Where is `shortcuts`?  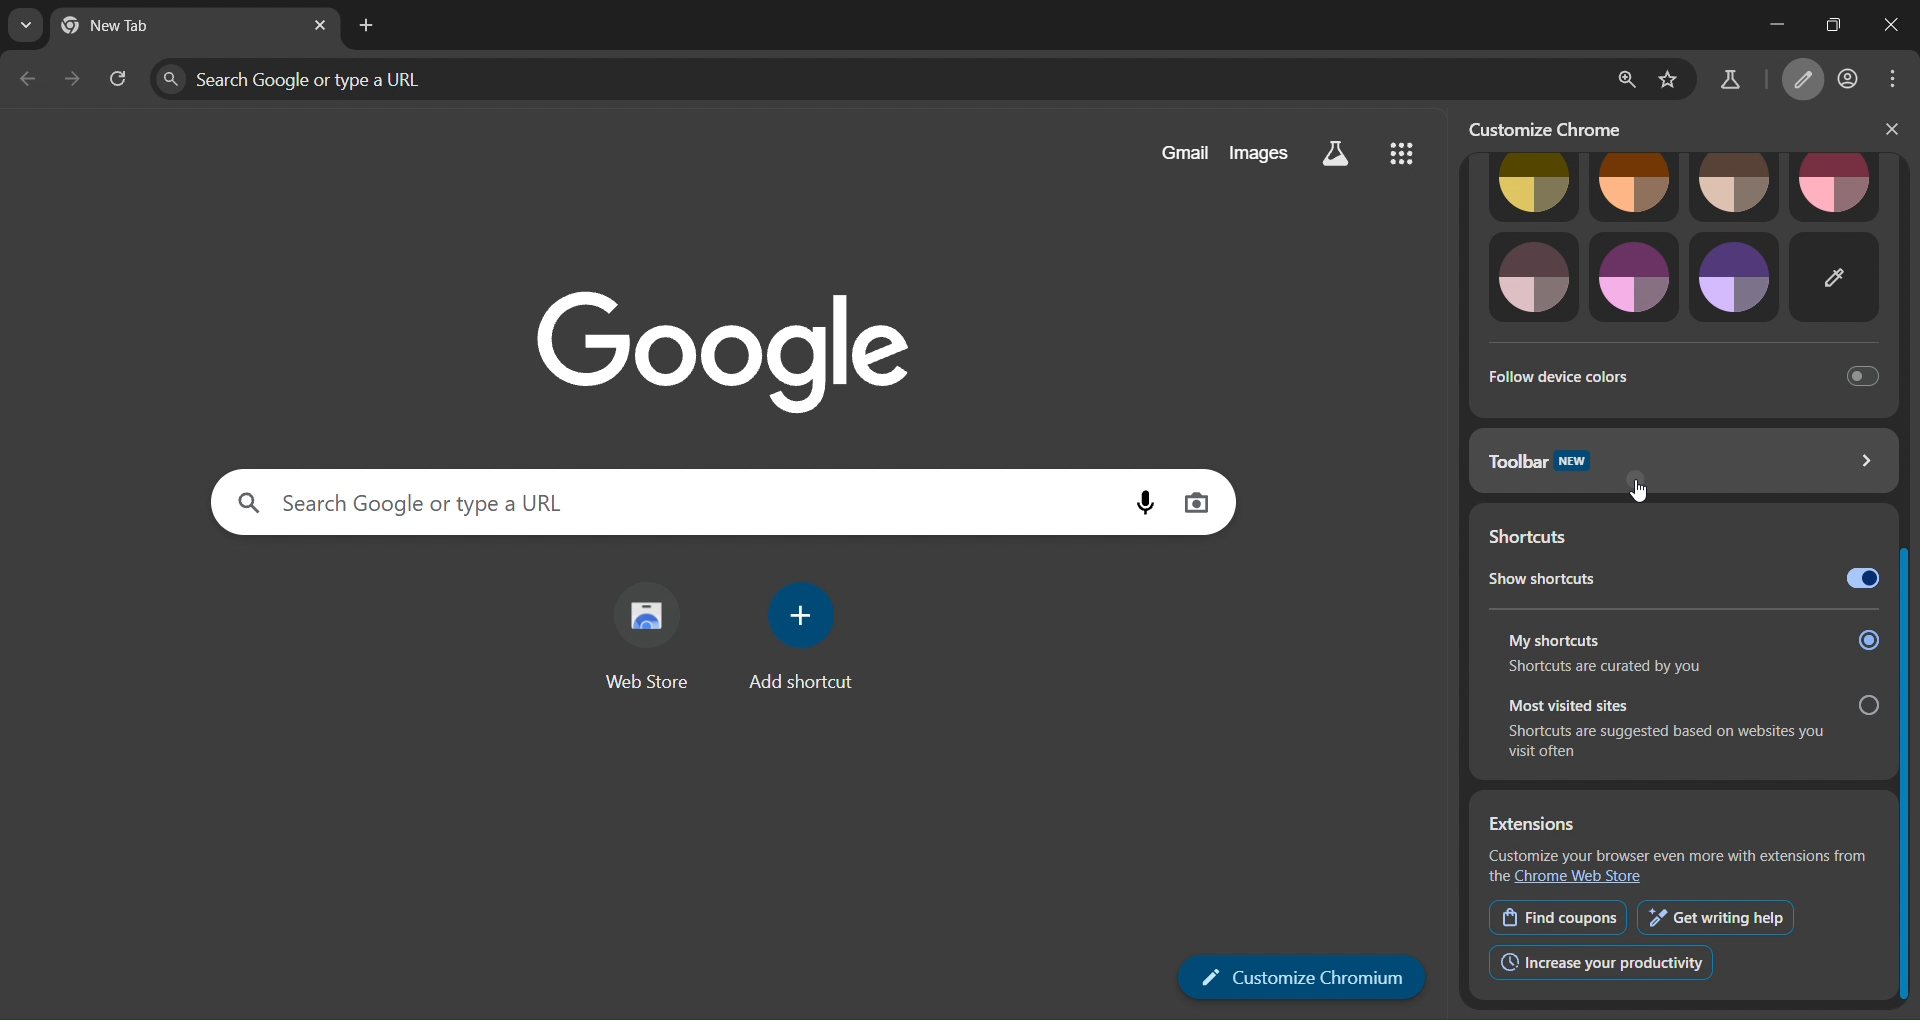 shortcuts is located at coordinates (1659, 531).